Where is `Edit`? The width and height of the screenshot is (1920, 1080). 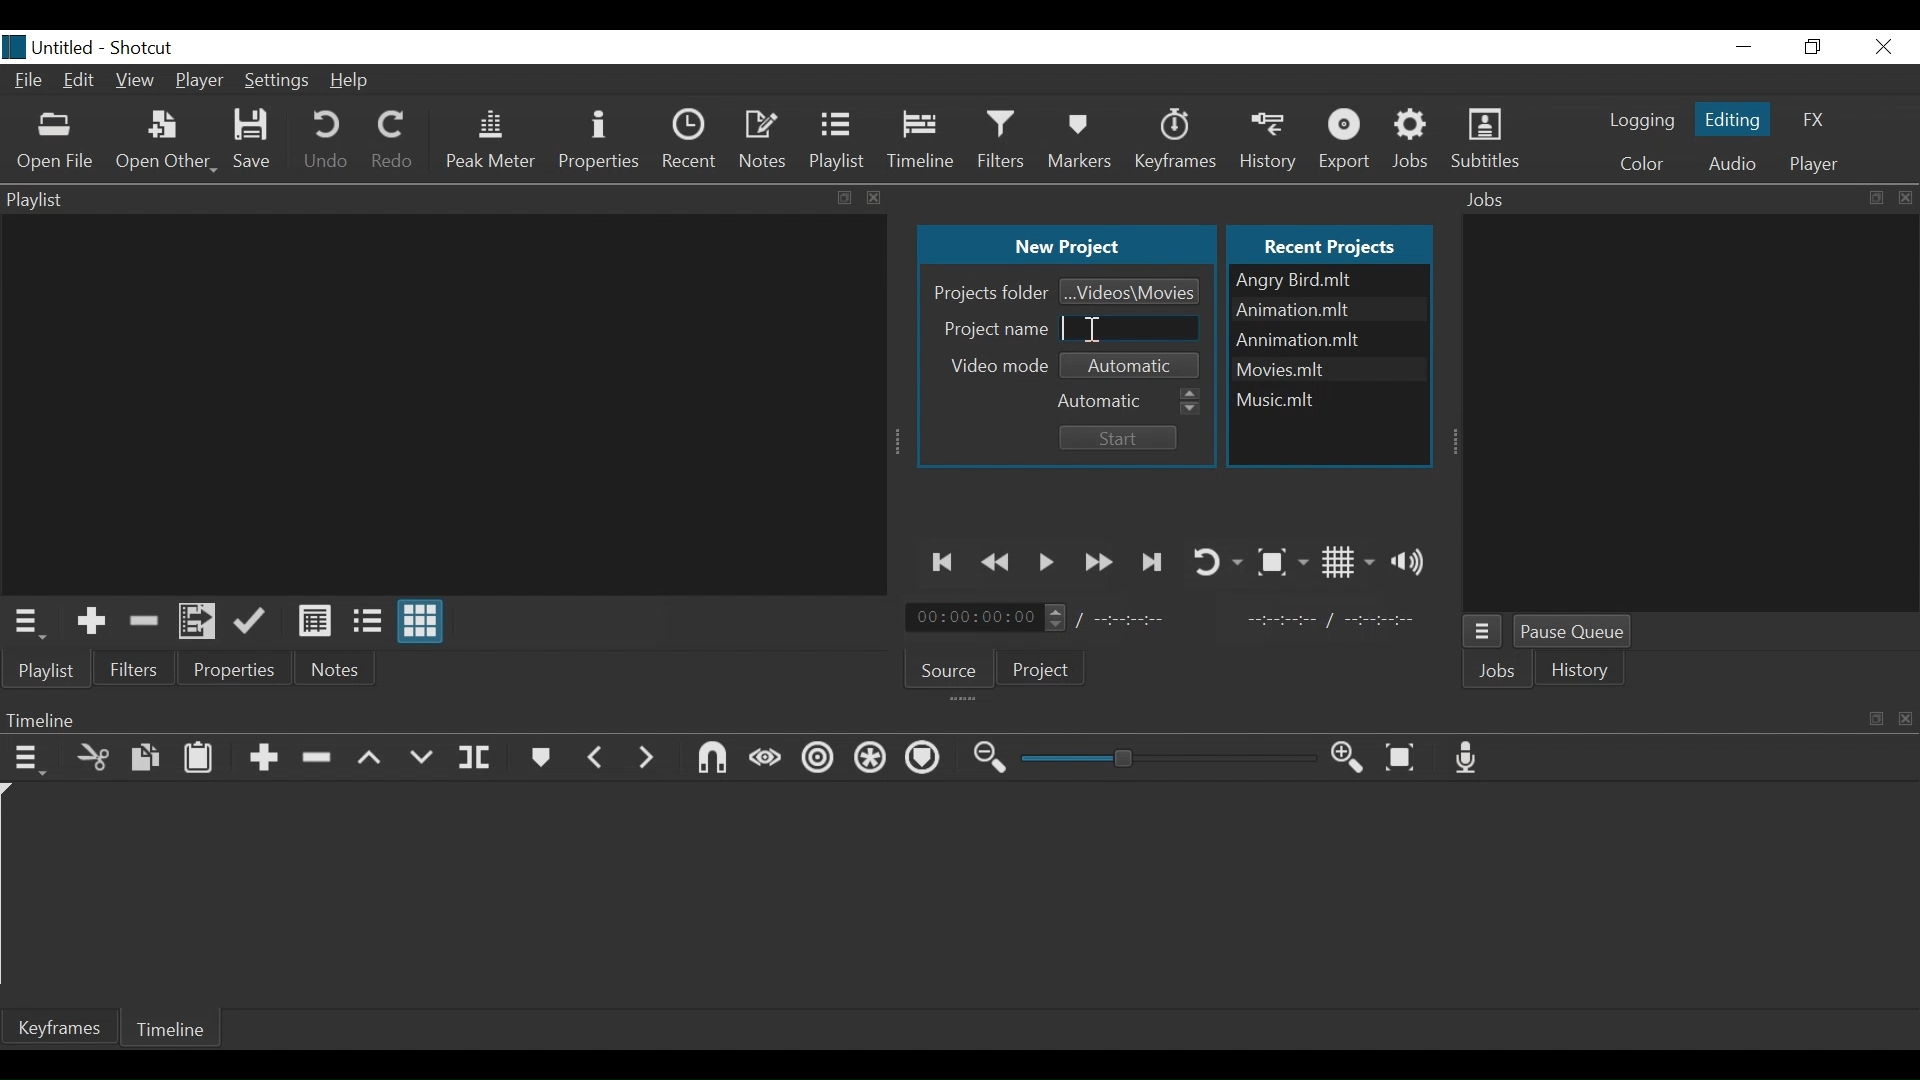 Edit is located at coordinates (80, 83).